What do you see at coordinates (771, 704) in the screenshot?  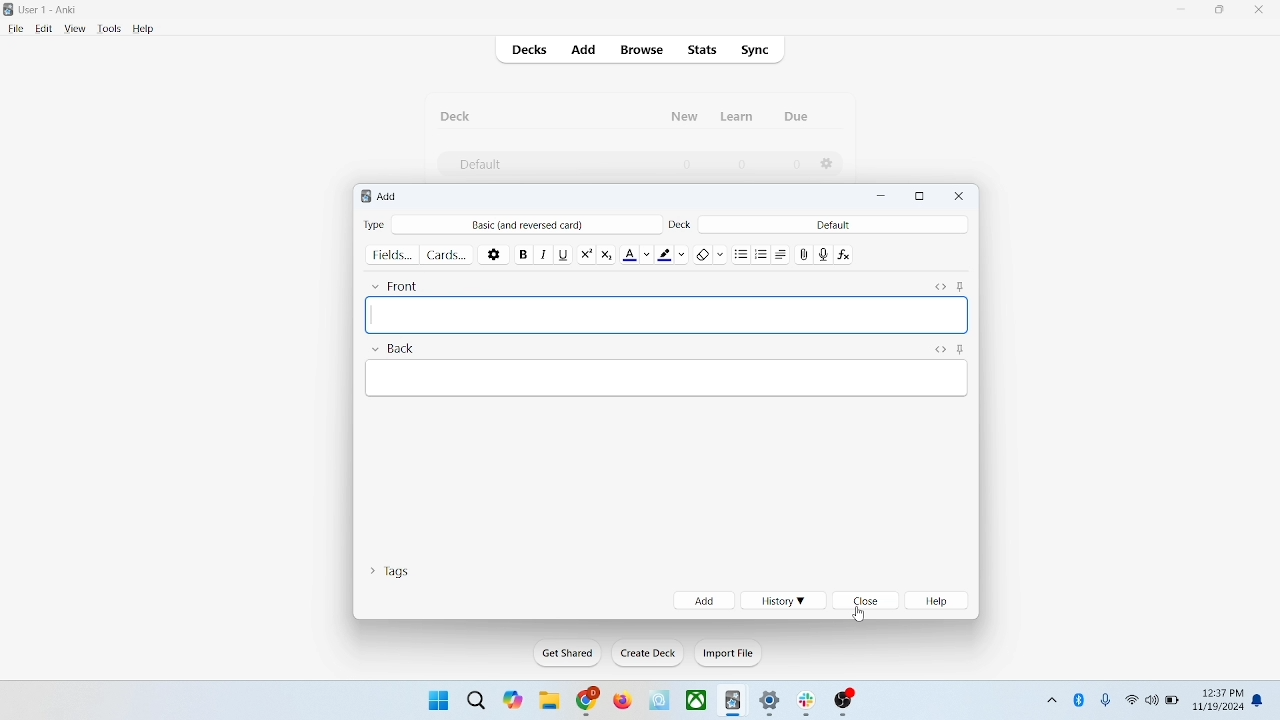 I see `settings` at bounding box center [771, 704].